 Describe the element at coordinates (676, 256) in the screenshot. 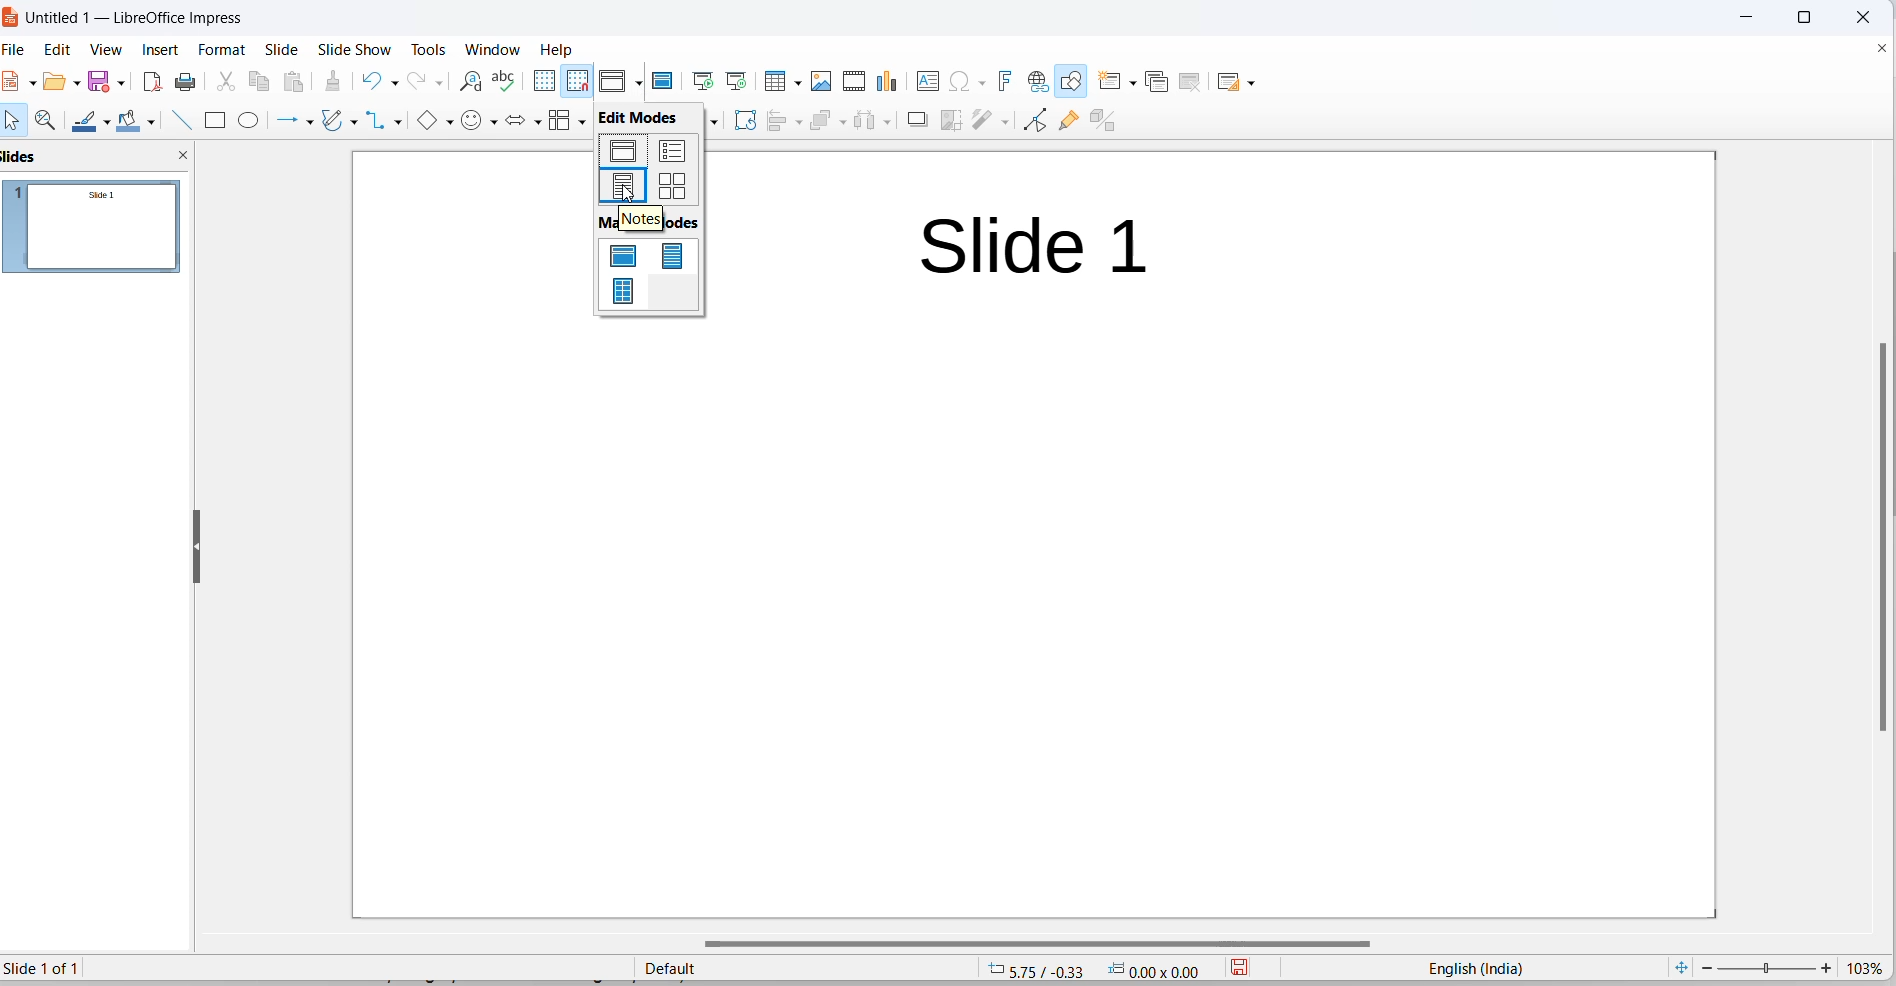

I see `master notes` at that location.